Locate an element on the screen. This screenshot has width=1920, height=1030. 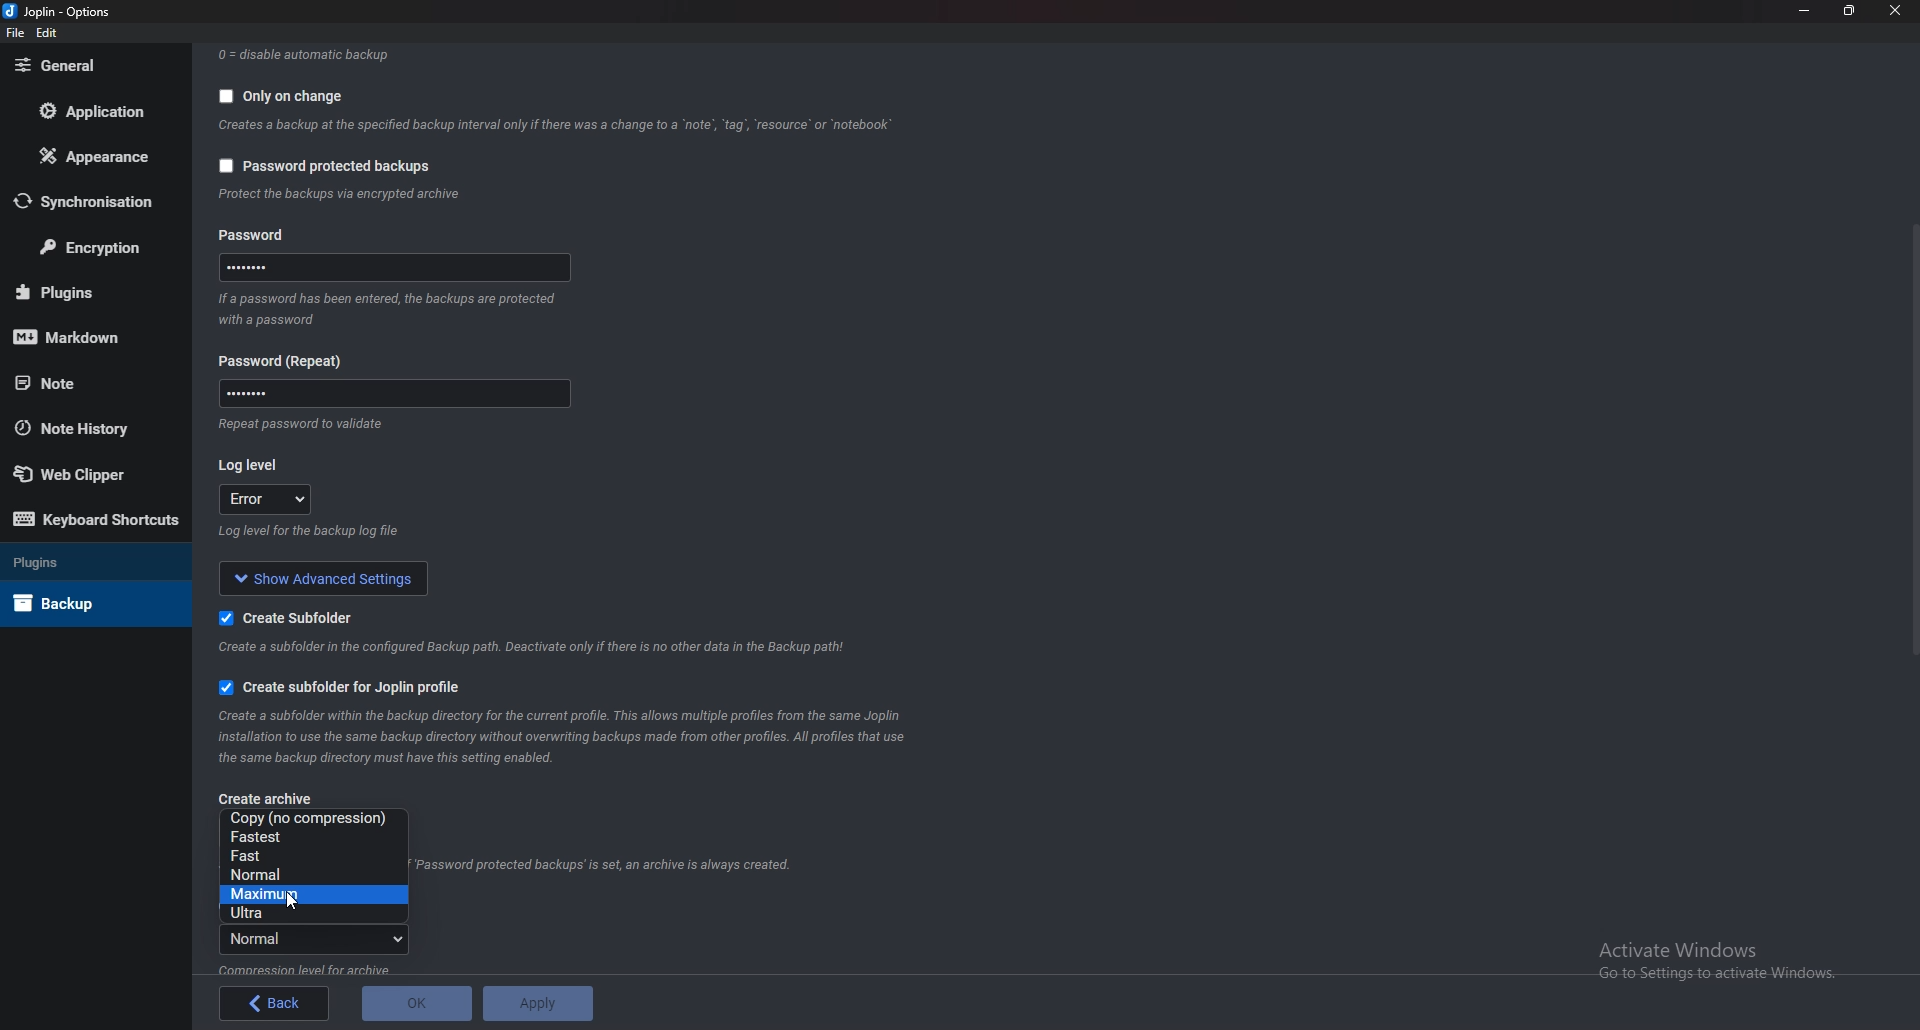
Maximum is located at coordinates (305, 894).